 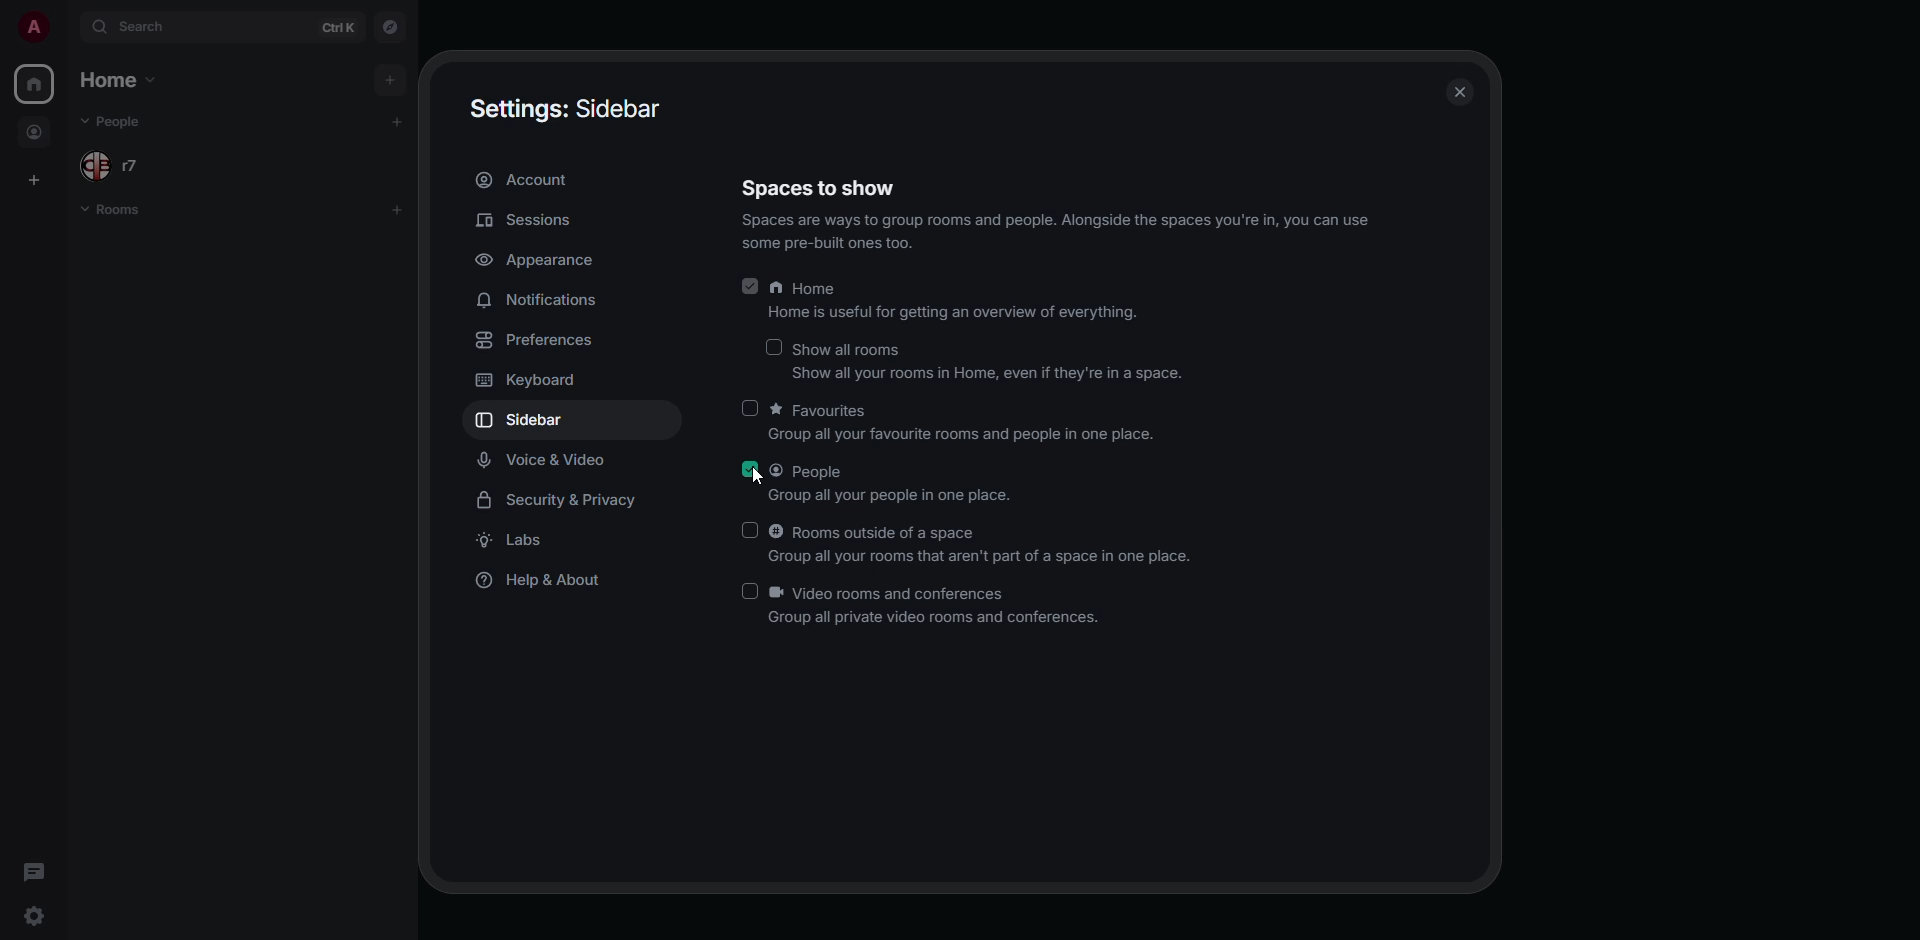 I want to click on people, so click(x=122, y=121).